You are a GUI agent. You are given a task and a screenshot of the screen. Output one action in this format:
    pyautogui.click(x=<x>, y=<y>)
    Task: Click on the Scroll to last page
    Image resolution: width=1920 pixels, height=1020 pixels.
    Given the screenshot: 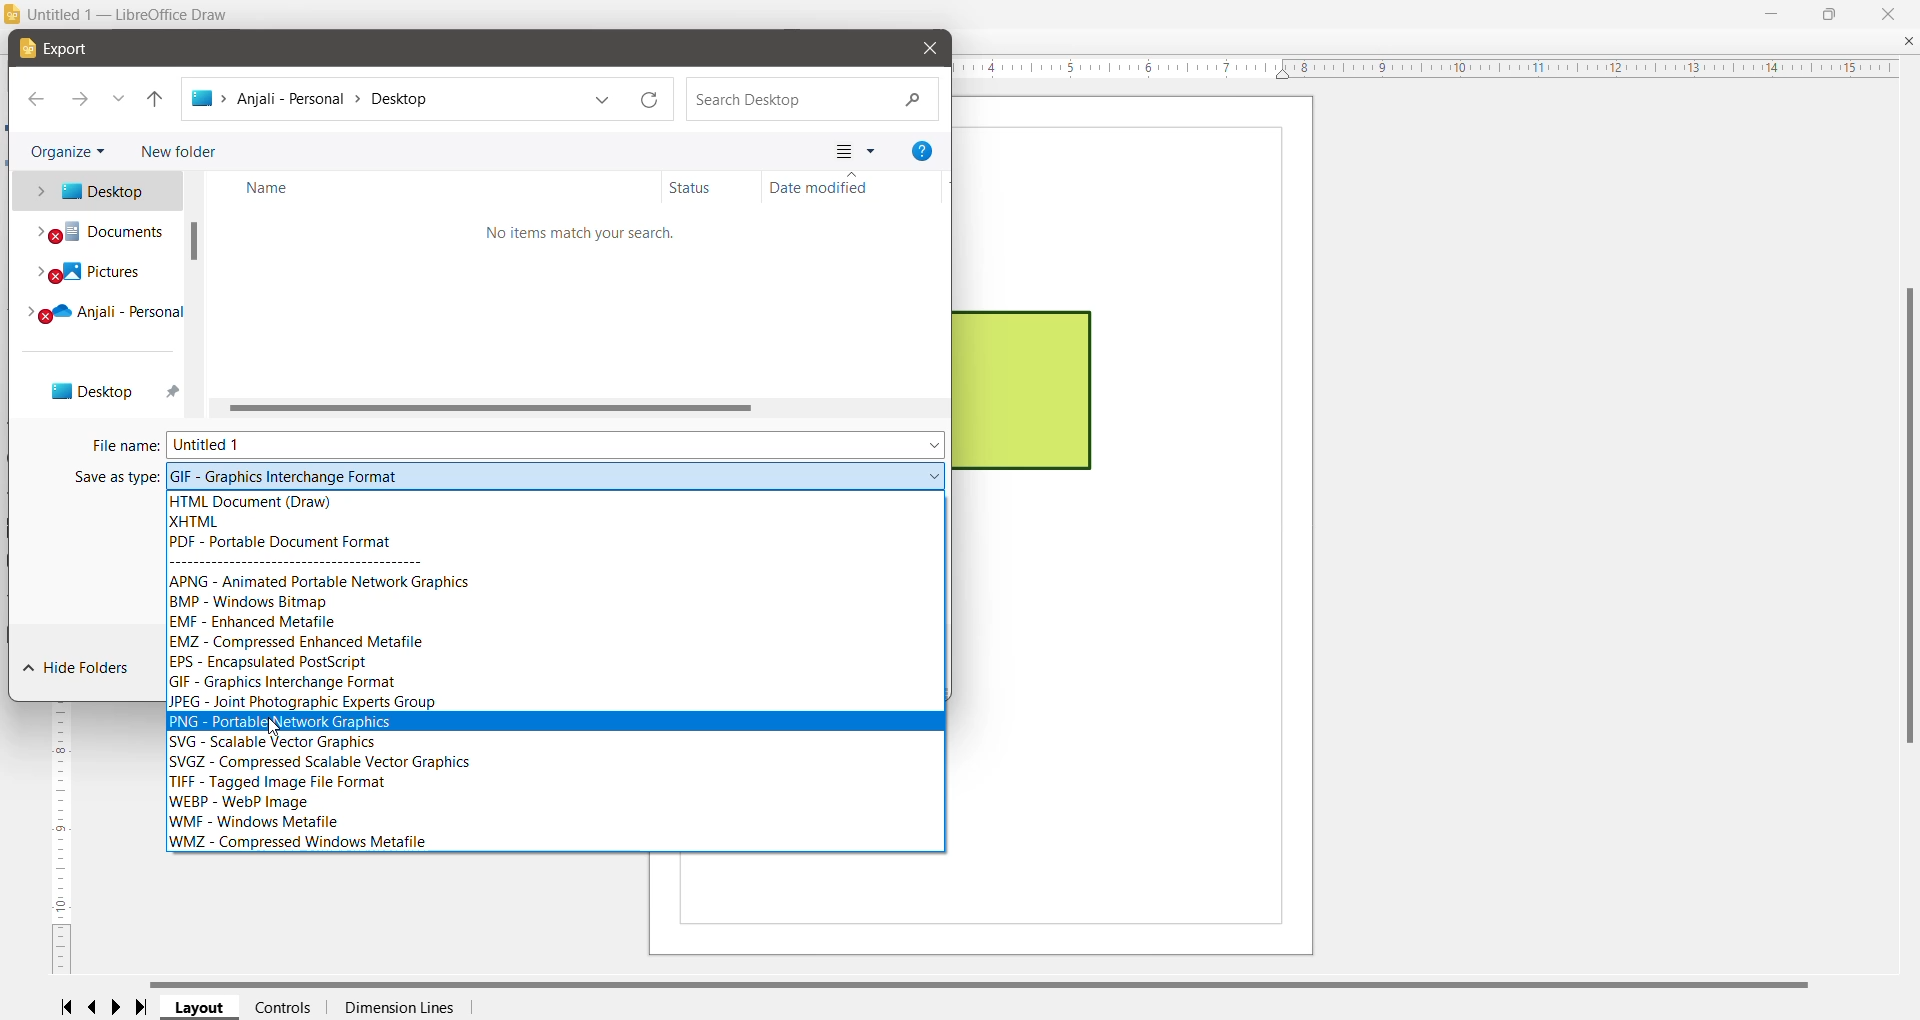 What is the action you would take?
    pyautogui.click(x=147, y=1008)
    